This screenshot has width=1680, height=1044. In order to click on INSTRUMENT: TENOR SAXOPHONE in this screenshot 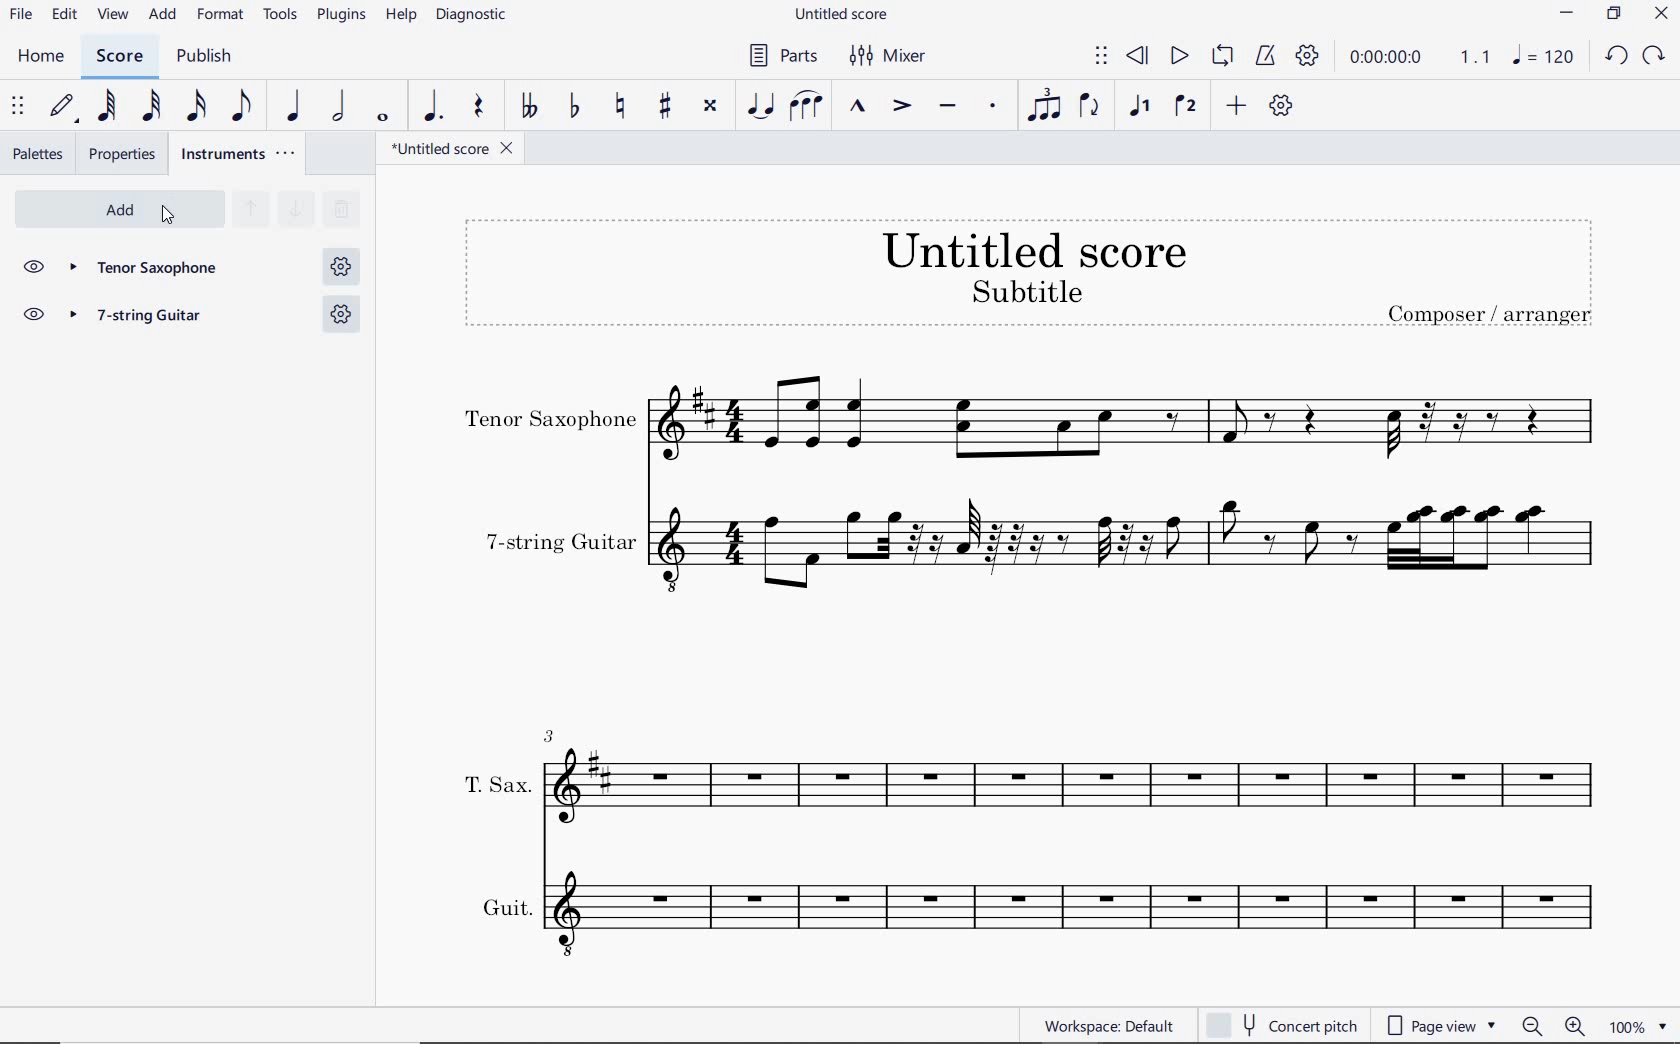, I will do `click(1030, 423)`.